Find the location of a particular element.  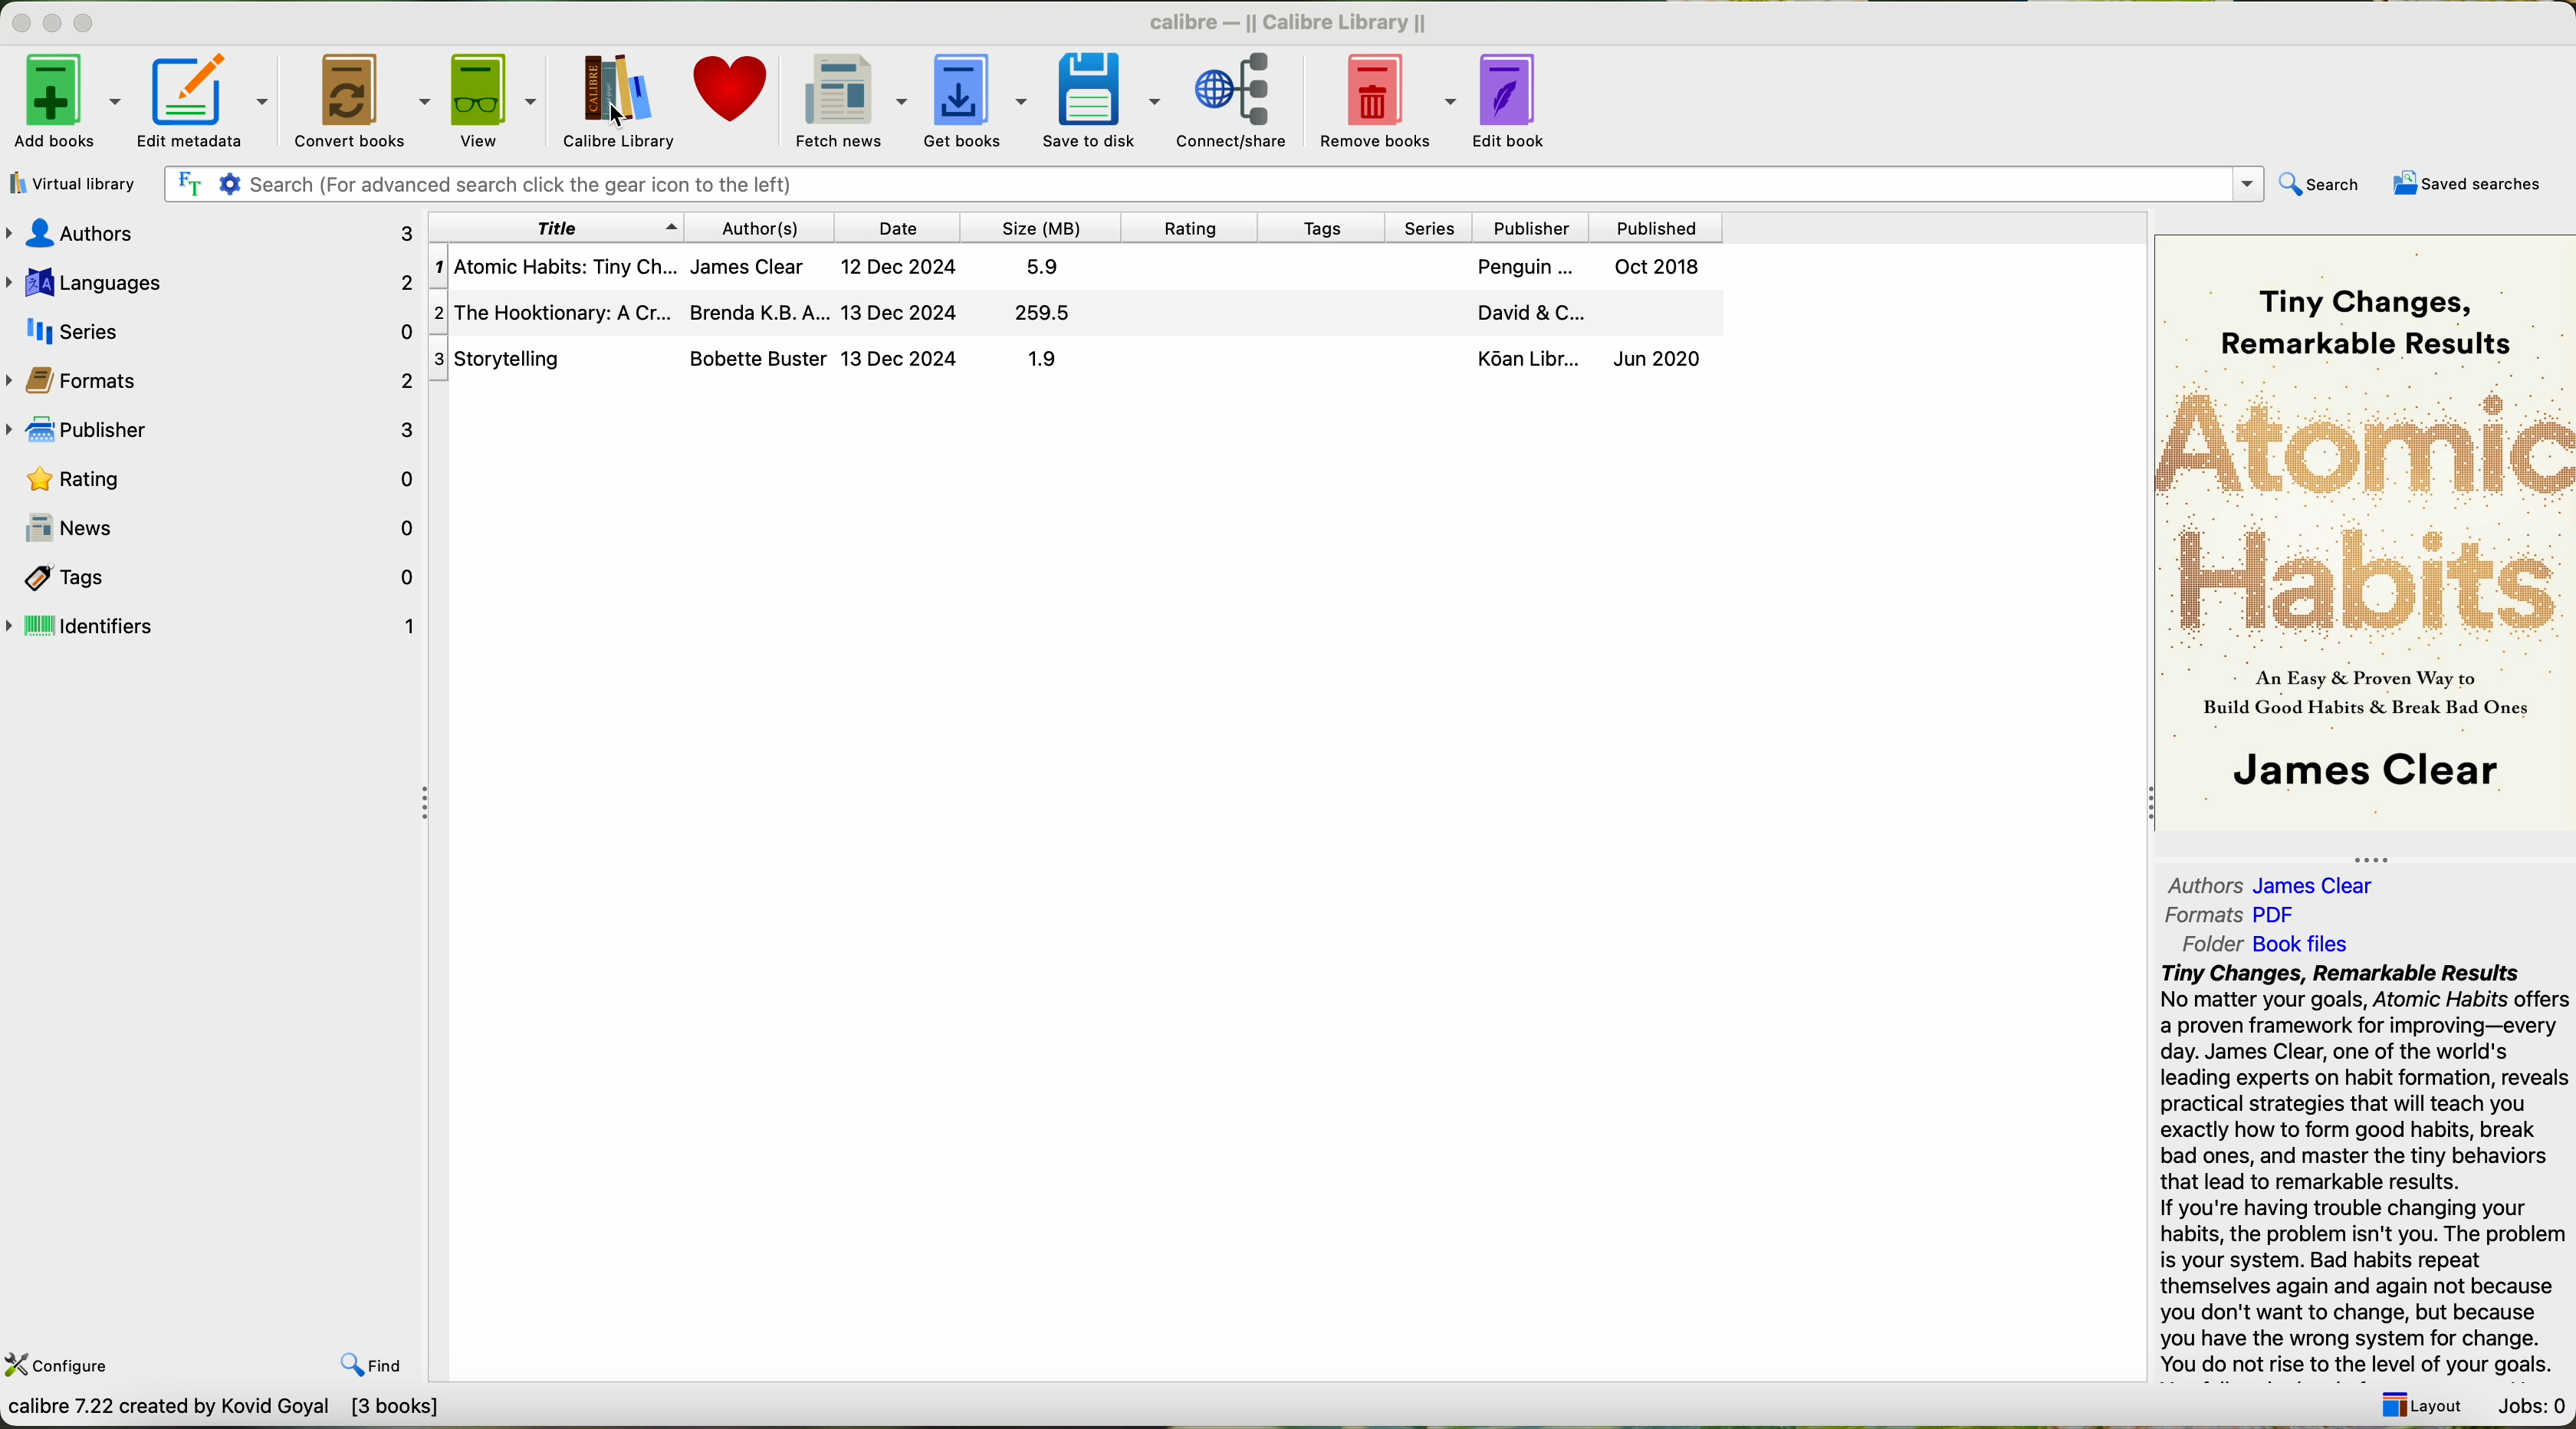

rating is located at coordinates (214, 479).